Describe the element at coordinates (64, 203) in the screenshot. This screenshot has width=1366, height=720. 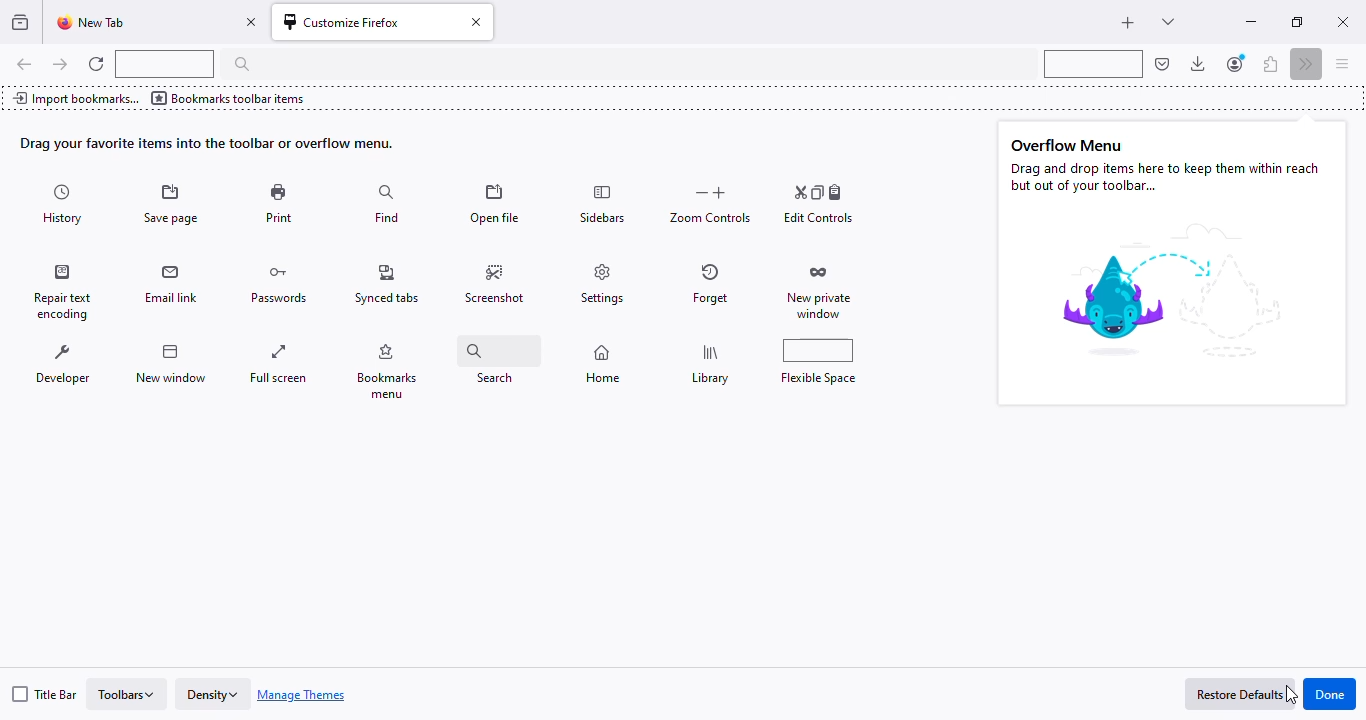
I see `history` at that location.